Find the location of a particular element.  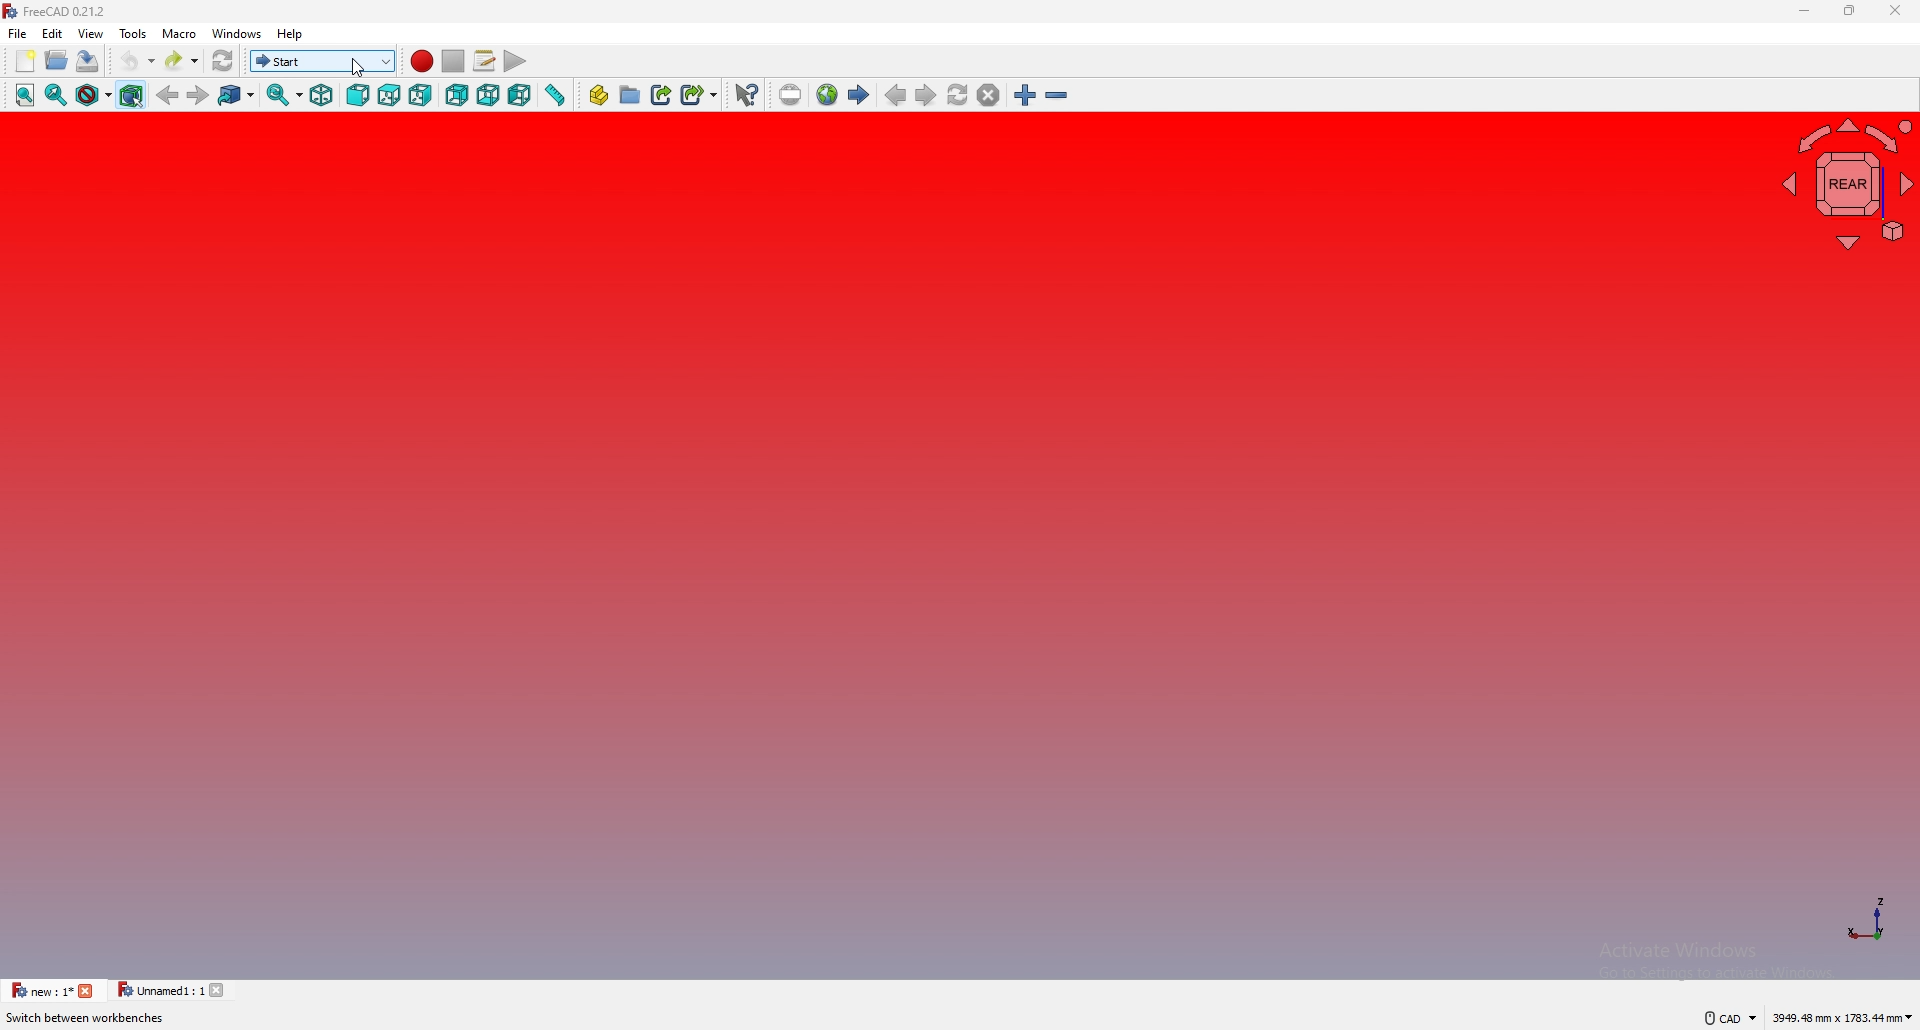

edit is located at coordinates (56, 33).